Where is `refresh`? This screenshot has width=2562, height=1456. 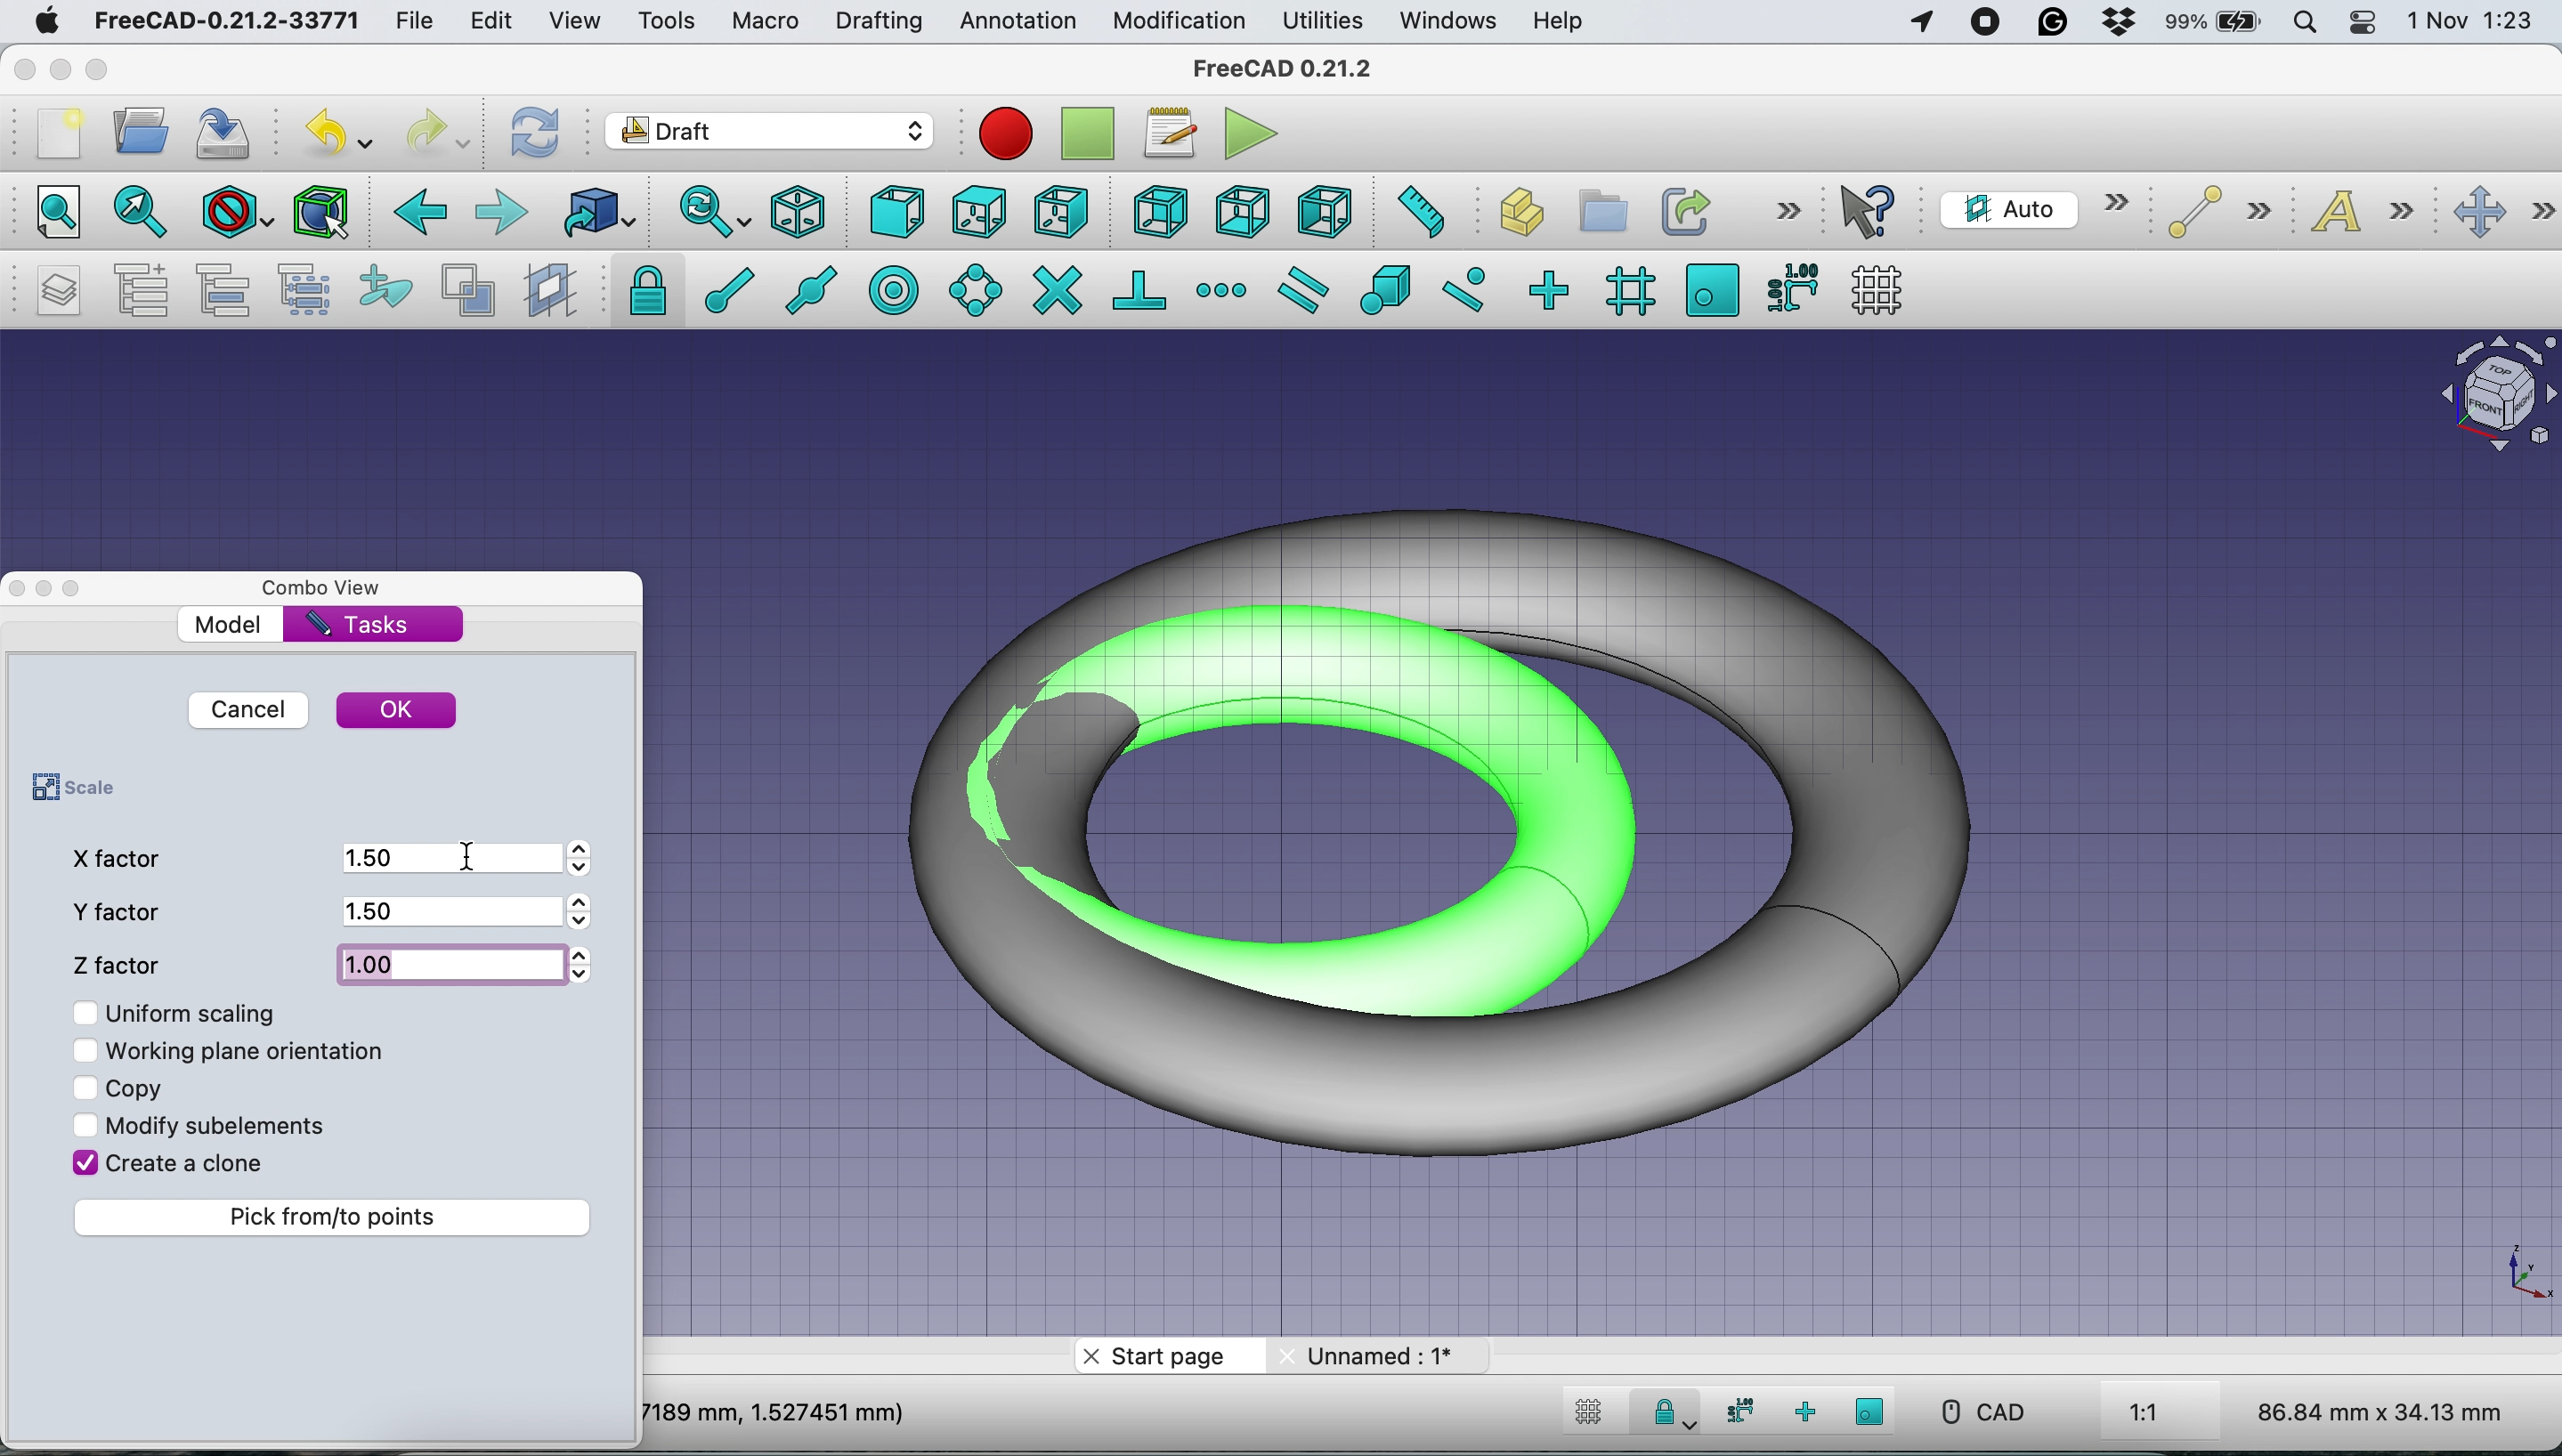
refresh is located at coordinates (537, 134).